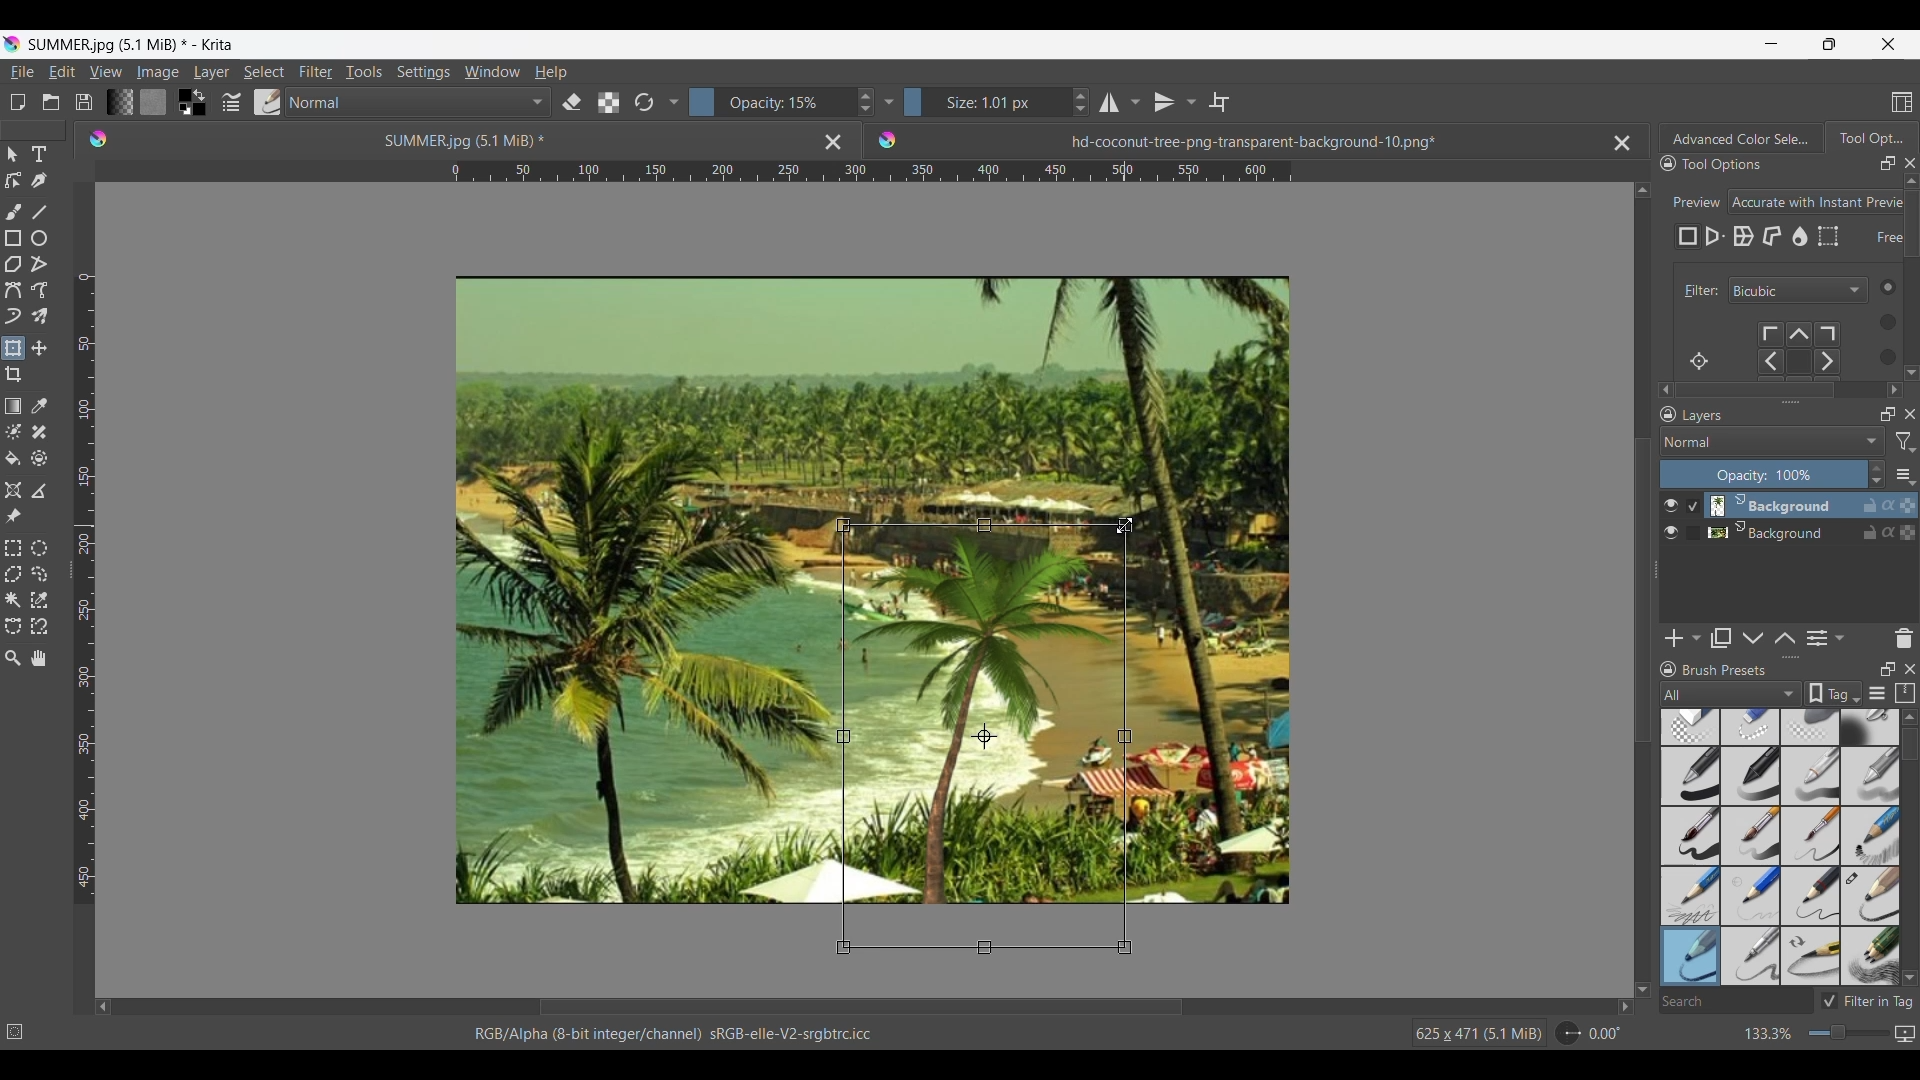 Image resolution: width=1920 pixels, height=1080 pixels. I want to click on Open an existing document, so click(50, 102).